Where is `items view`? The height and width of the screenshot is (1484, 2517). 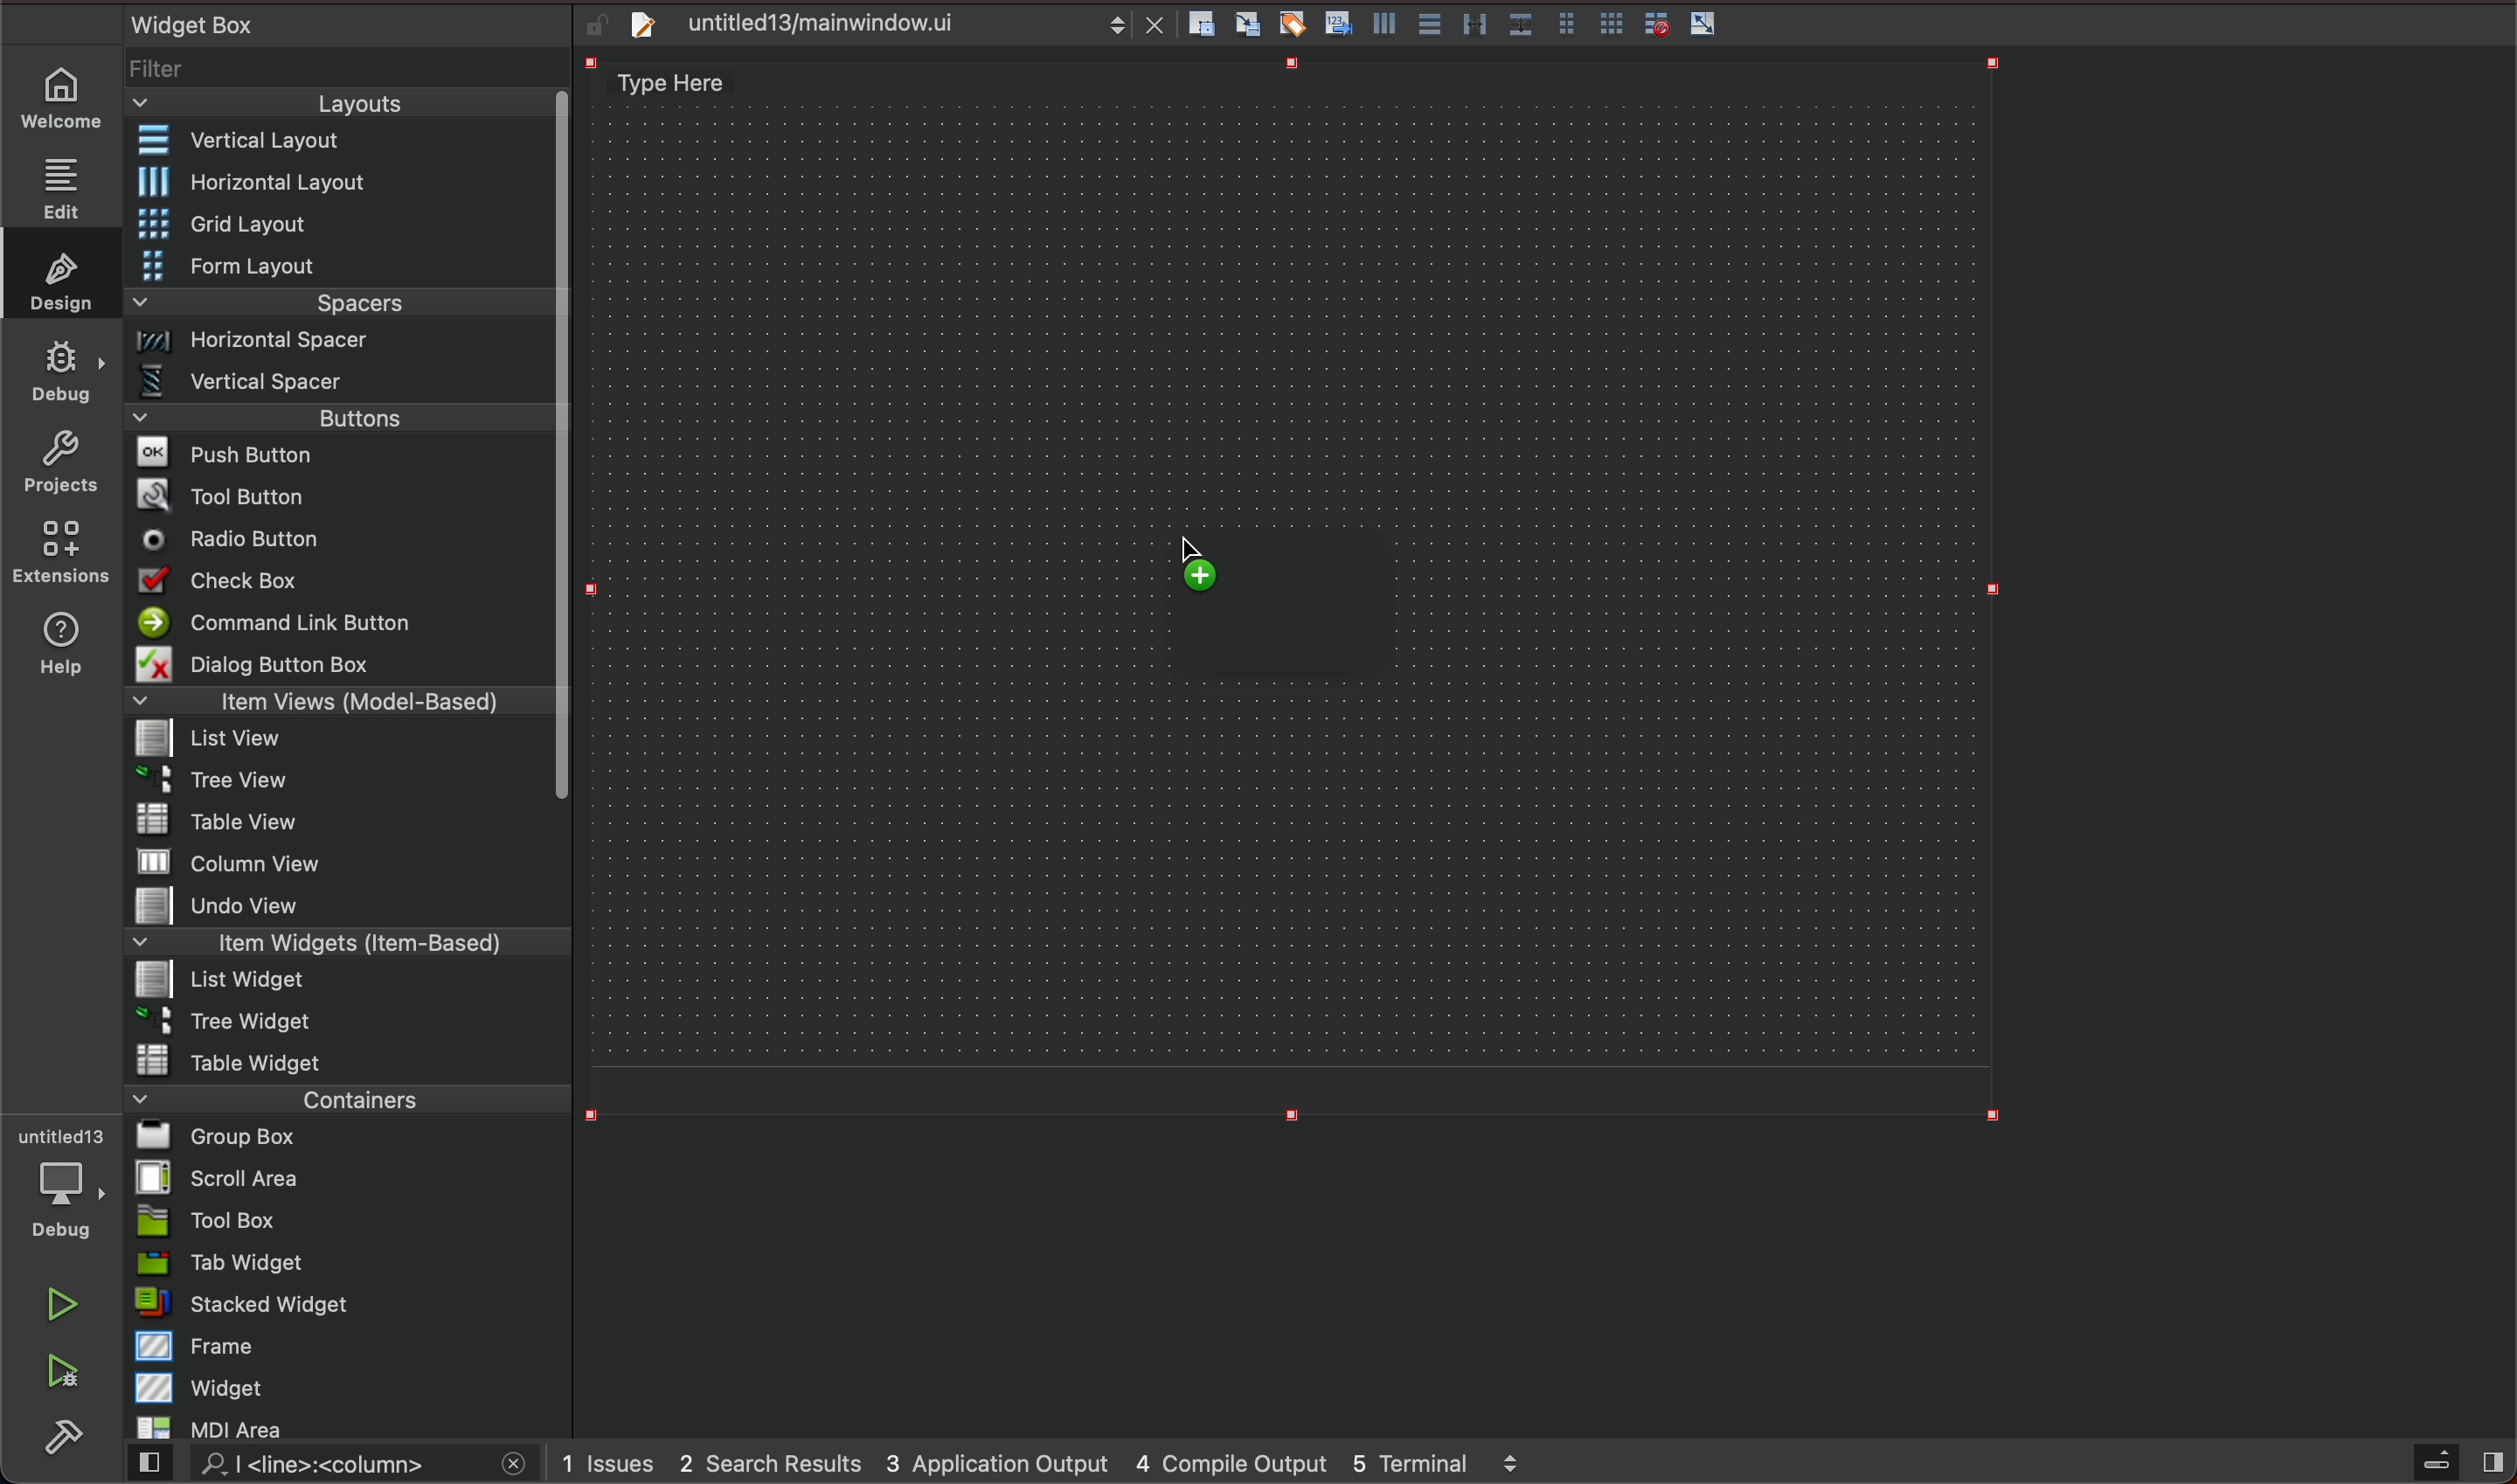 items view is located at coordinates (341, 701).